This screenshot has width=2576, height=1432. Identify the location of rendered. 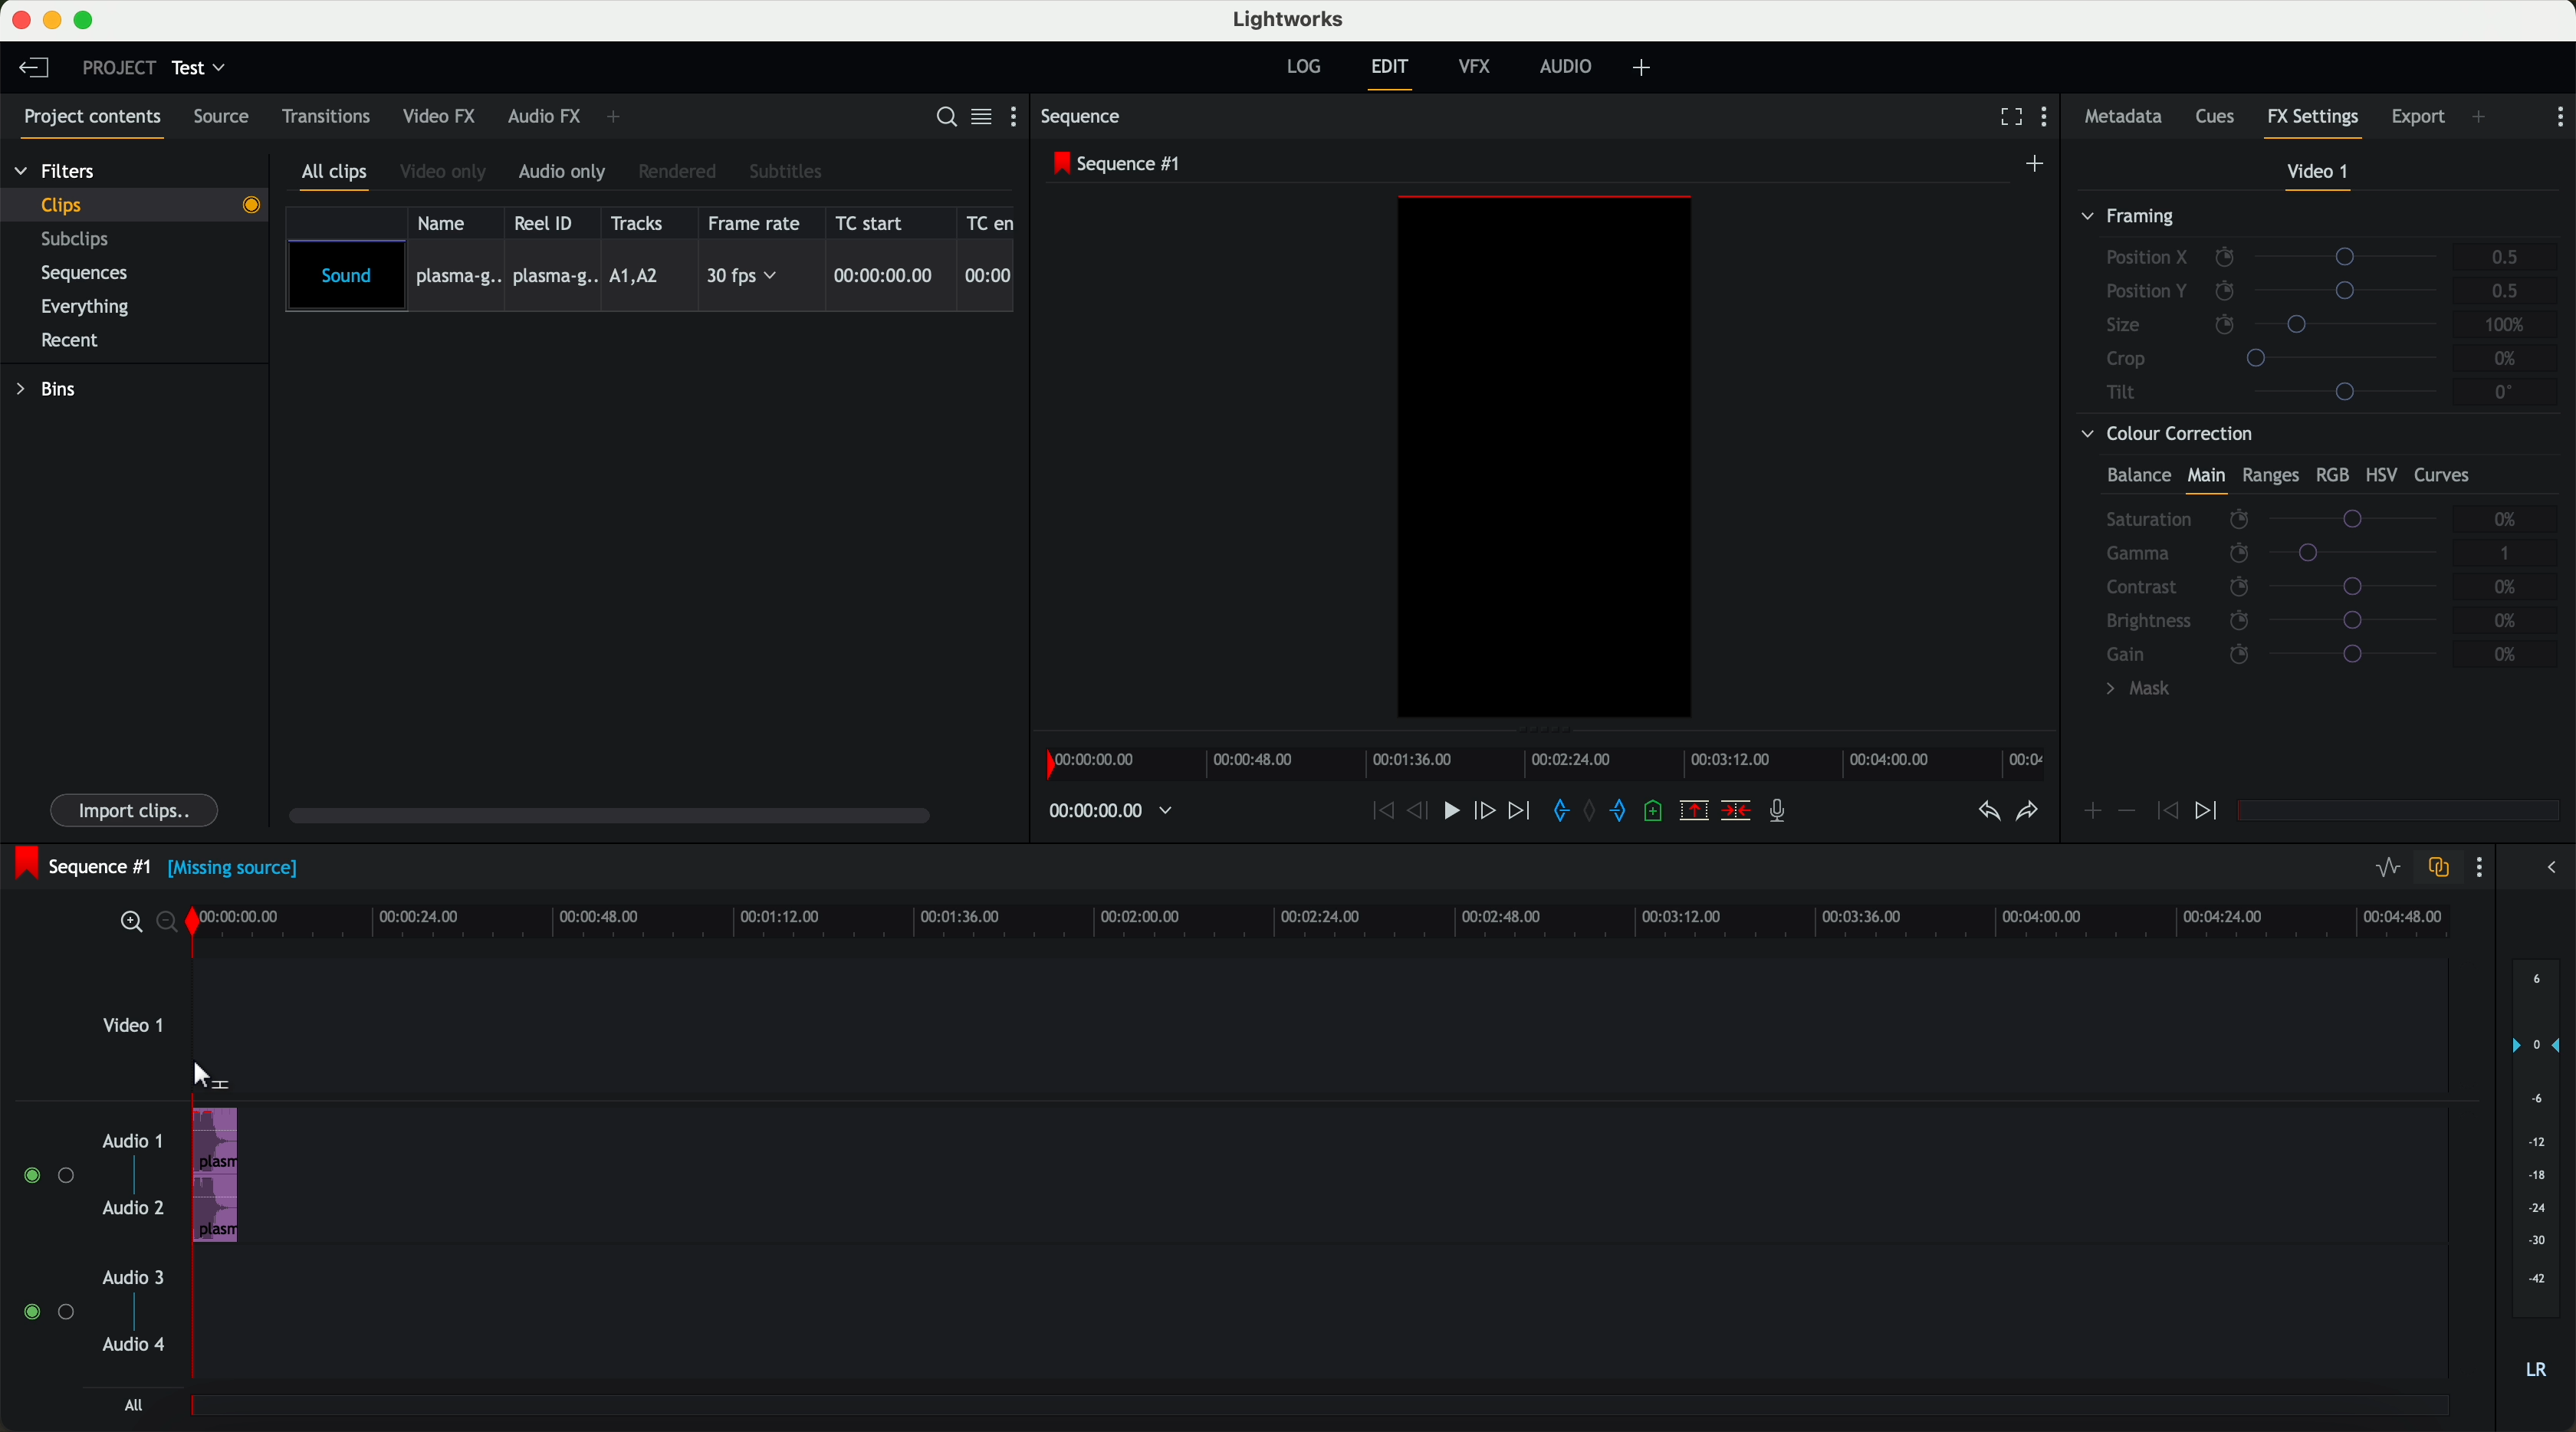
(681, 171).